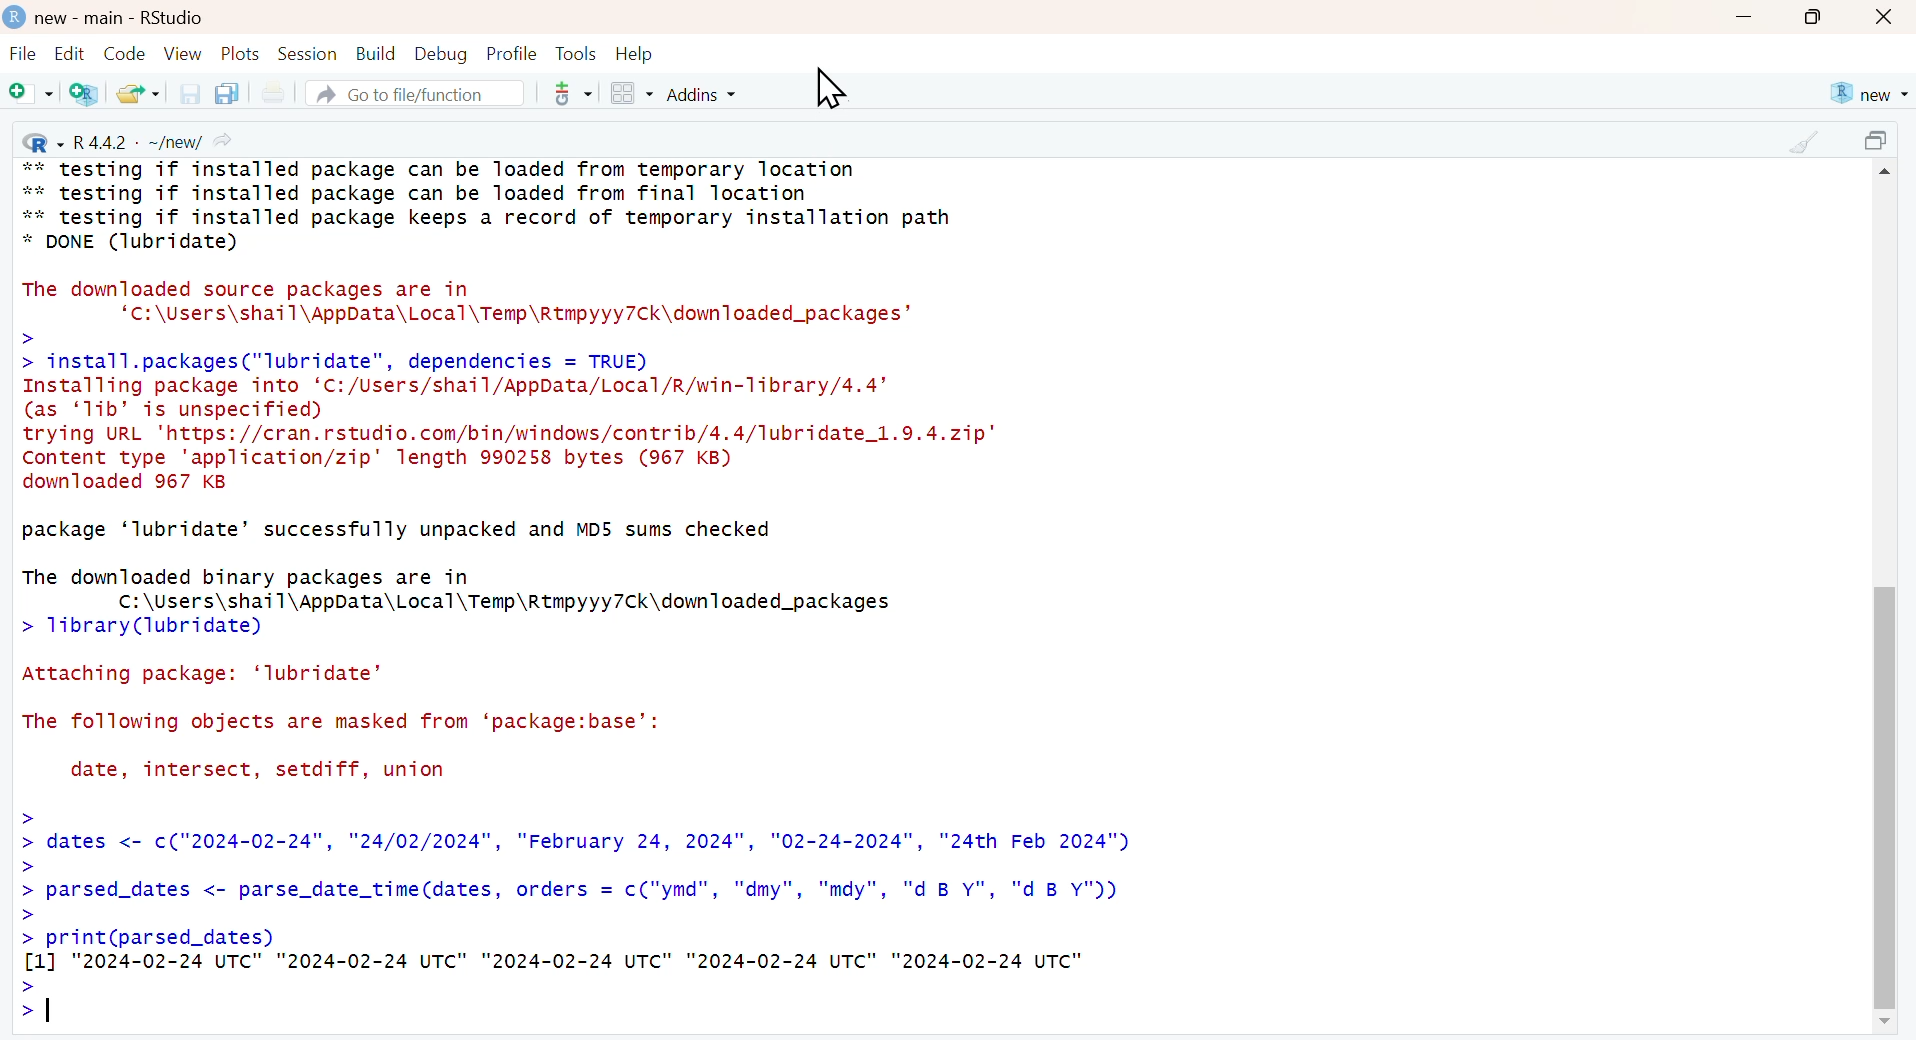  What do you see at coordinates (1886, 18) in the screenshot?
I see `close` at bounding box center [1886, 18].